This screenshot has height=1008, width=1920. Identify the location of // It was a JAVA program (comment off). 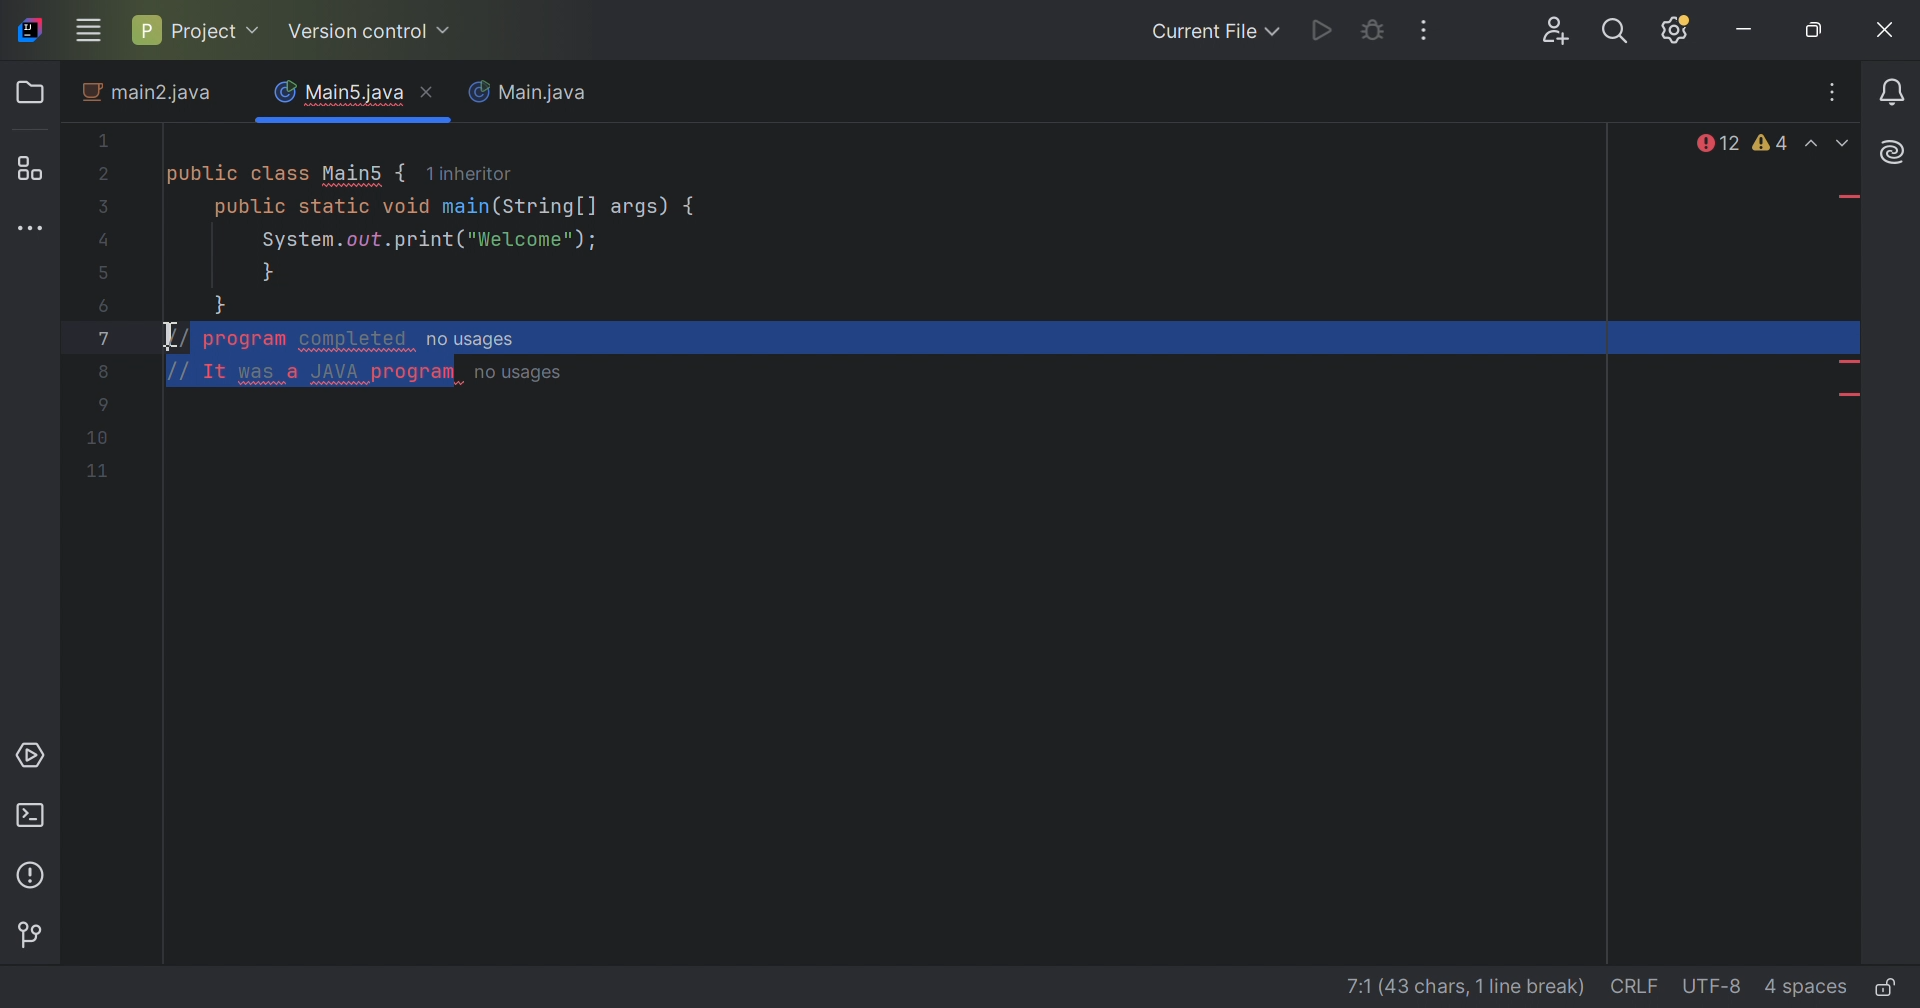
(273, 373).